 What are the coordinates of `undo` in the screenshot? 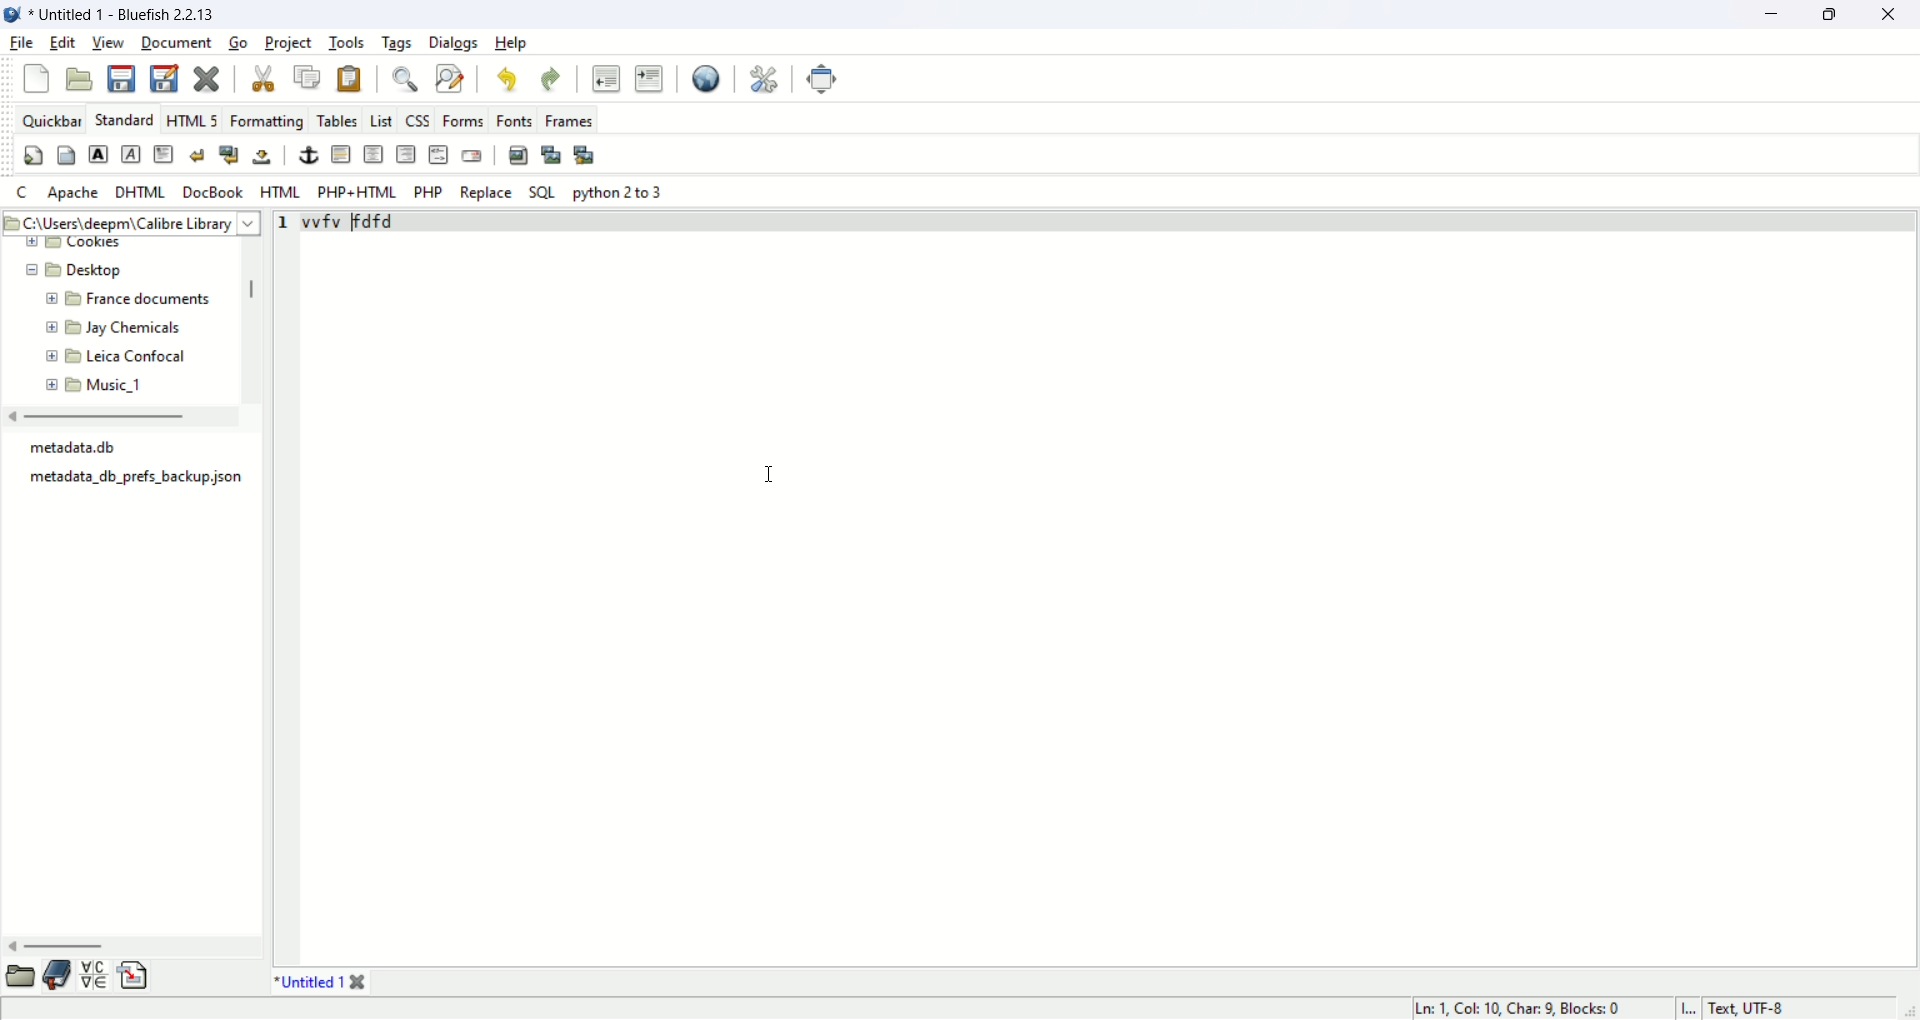 It's located at (505, 78).